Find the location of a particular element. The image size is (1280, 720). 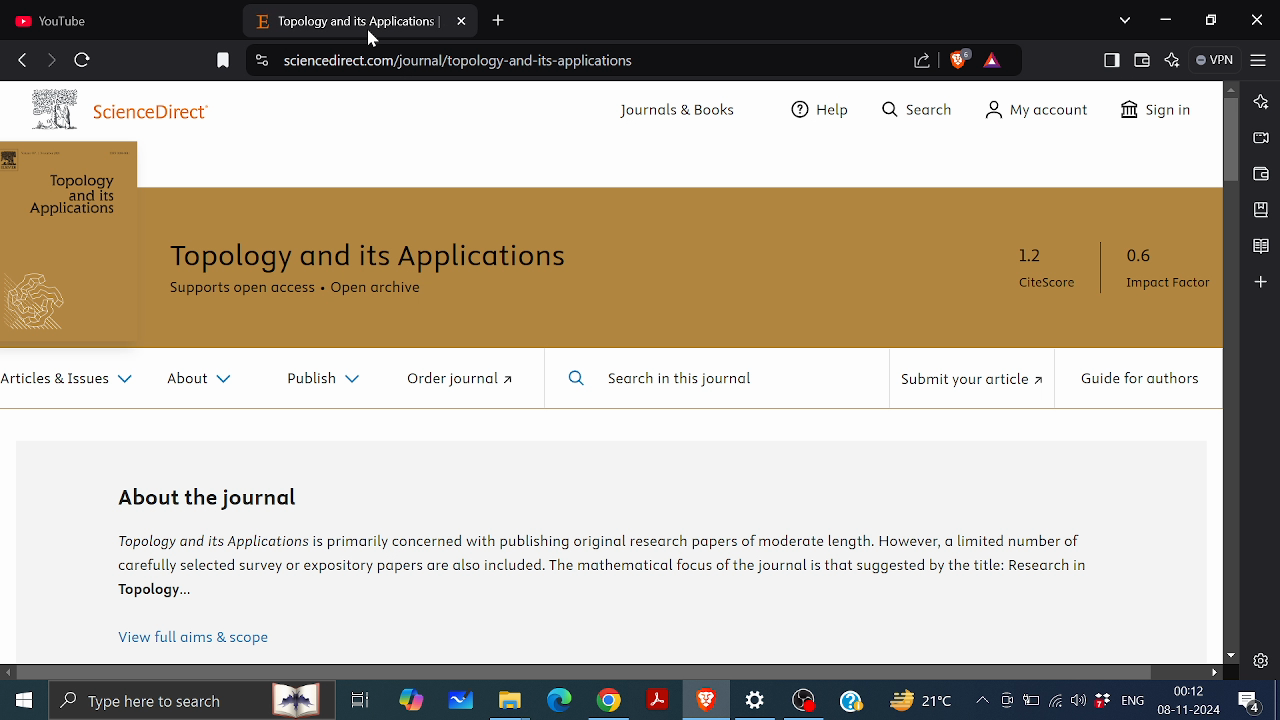

Task view is located at coordinates (360, 700).